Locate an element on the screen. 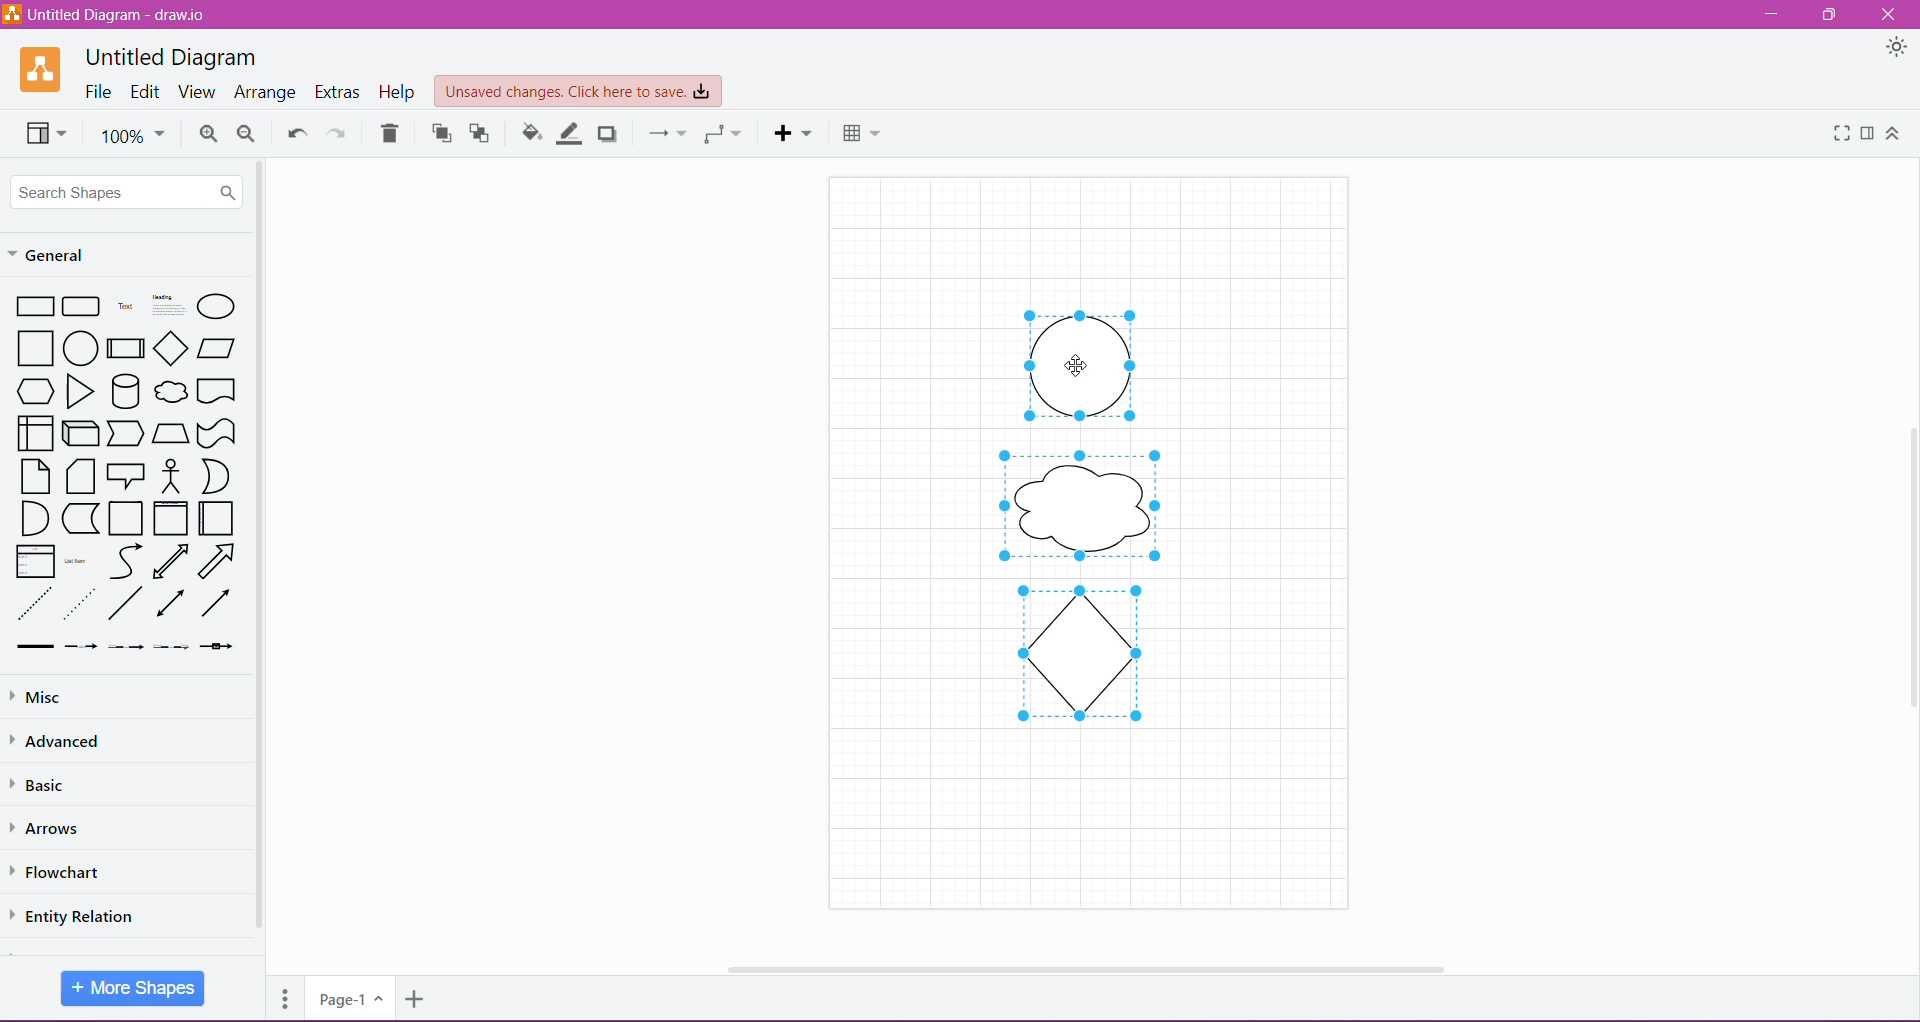  Format is located at coordinates (1868, 133).